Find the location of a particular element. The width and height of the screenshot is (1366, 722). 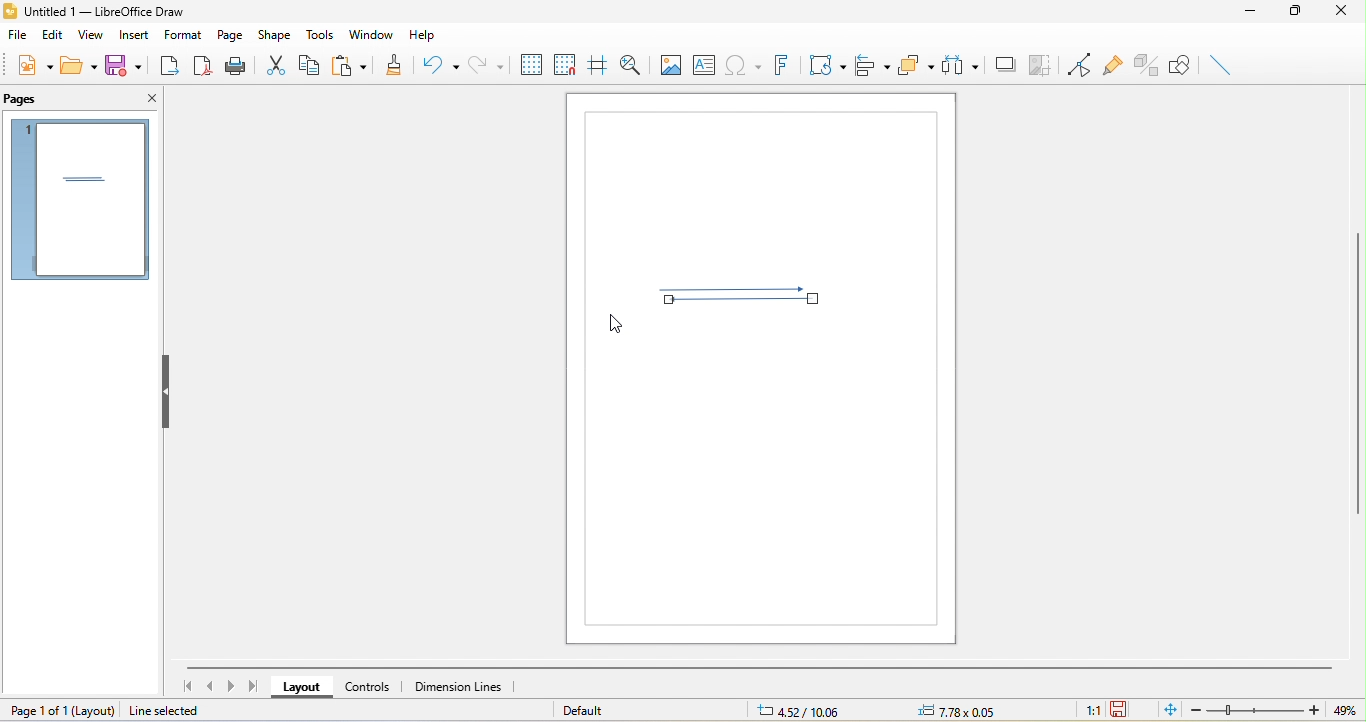

insert line is located at coordinates (1221, 65).